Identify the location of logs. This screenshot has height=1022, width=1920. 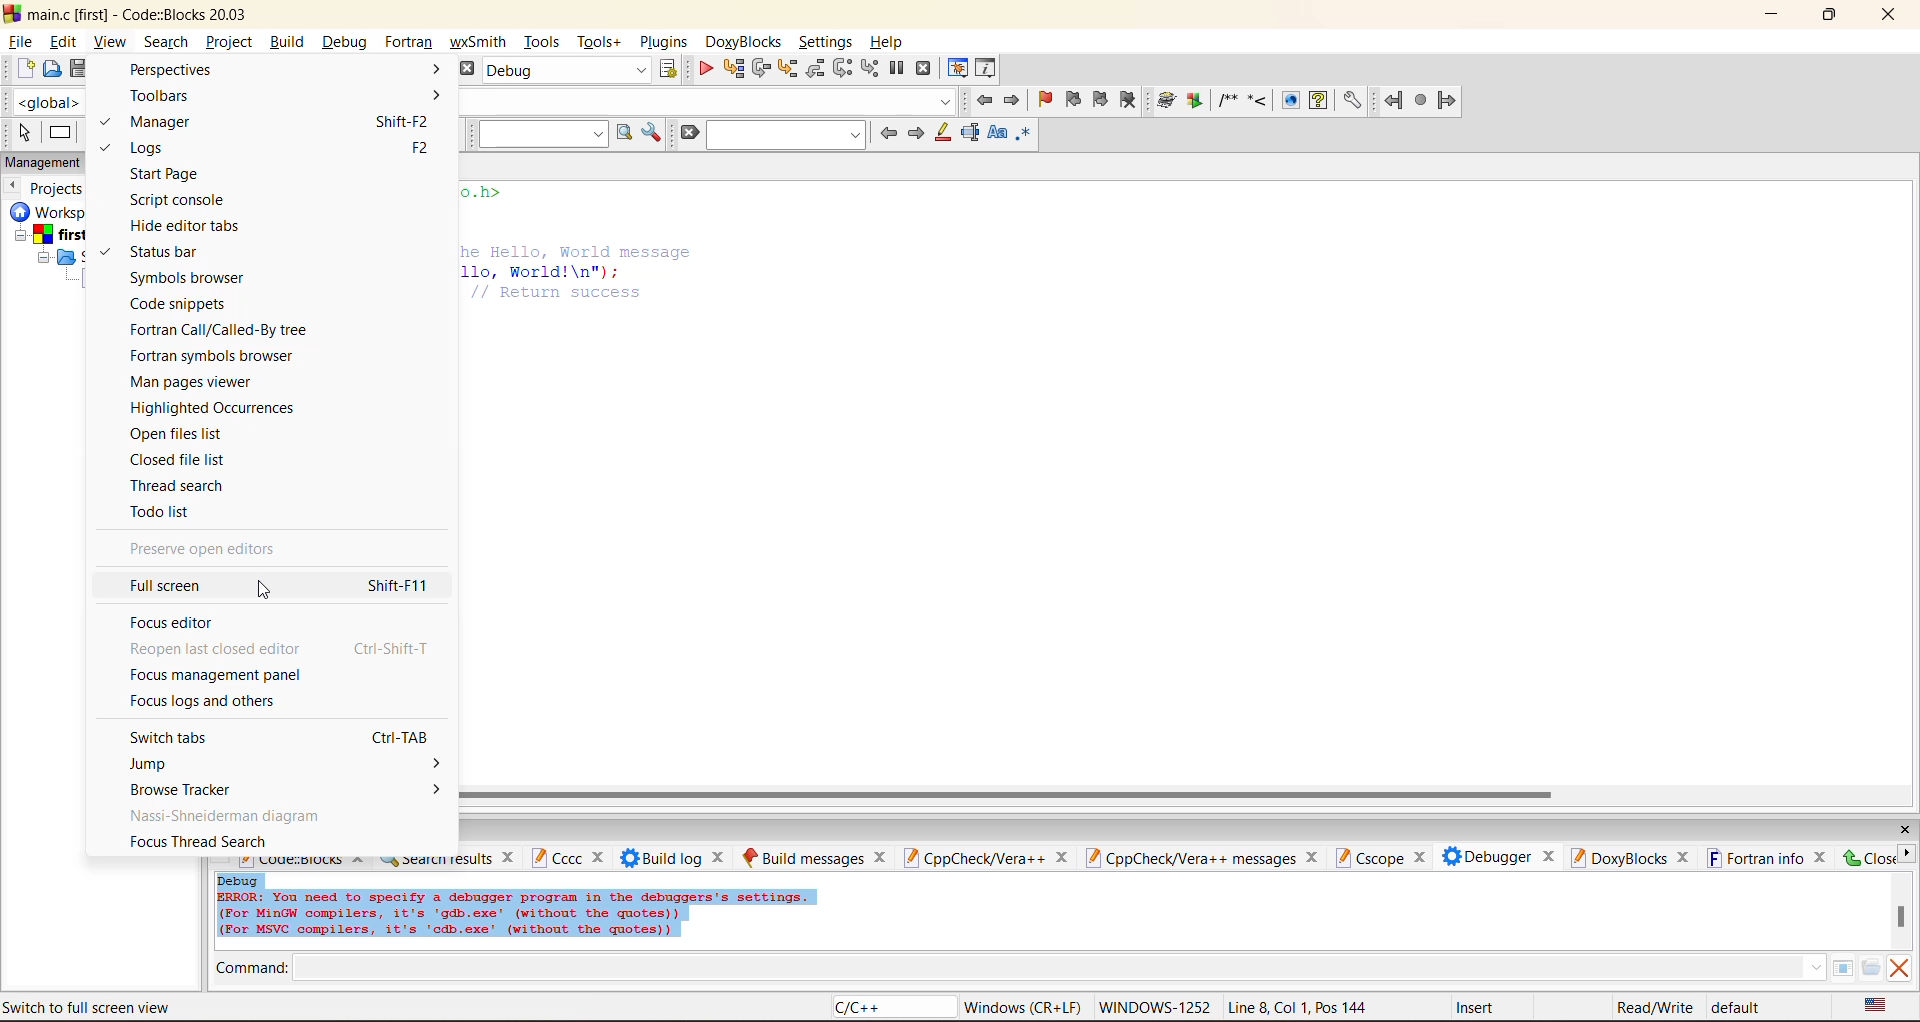
(278, 148).